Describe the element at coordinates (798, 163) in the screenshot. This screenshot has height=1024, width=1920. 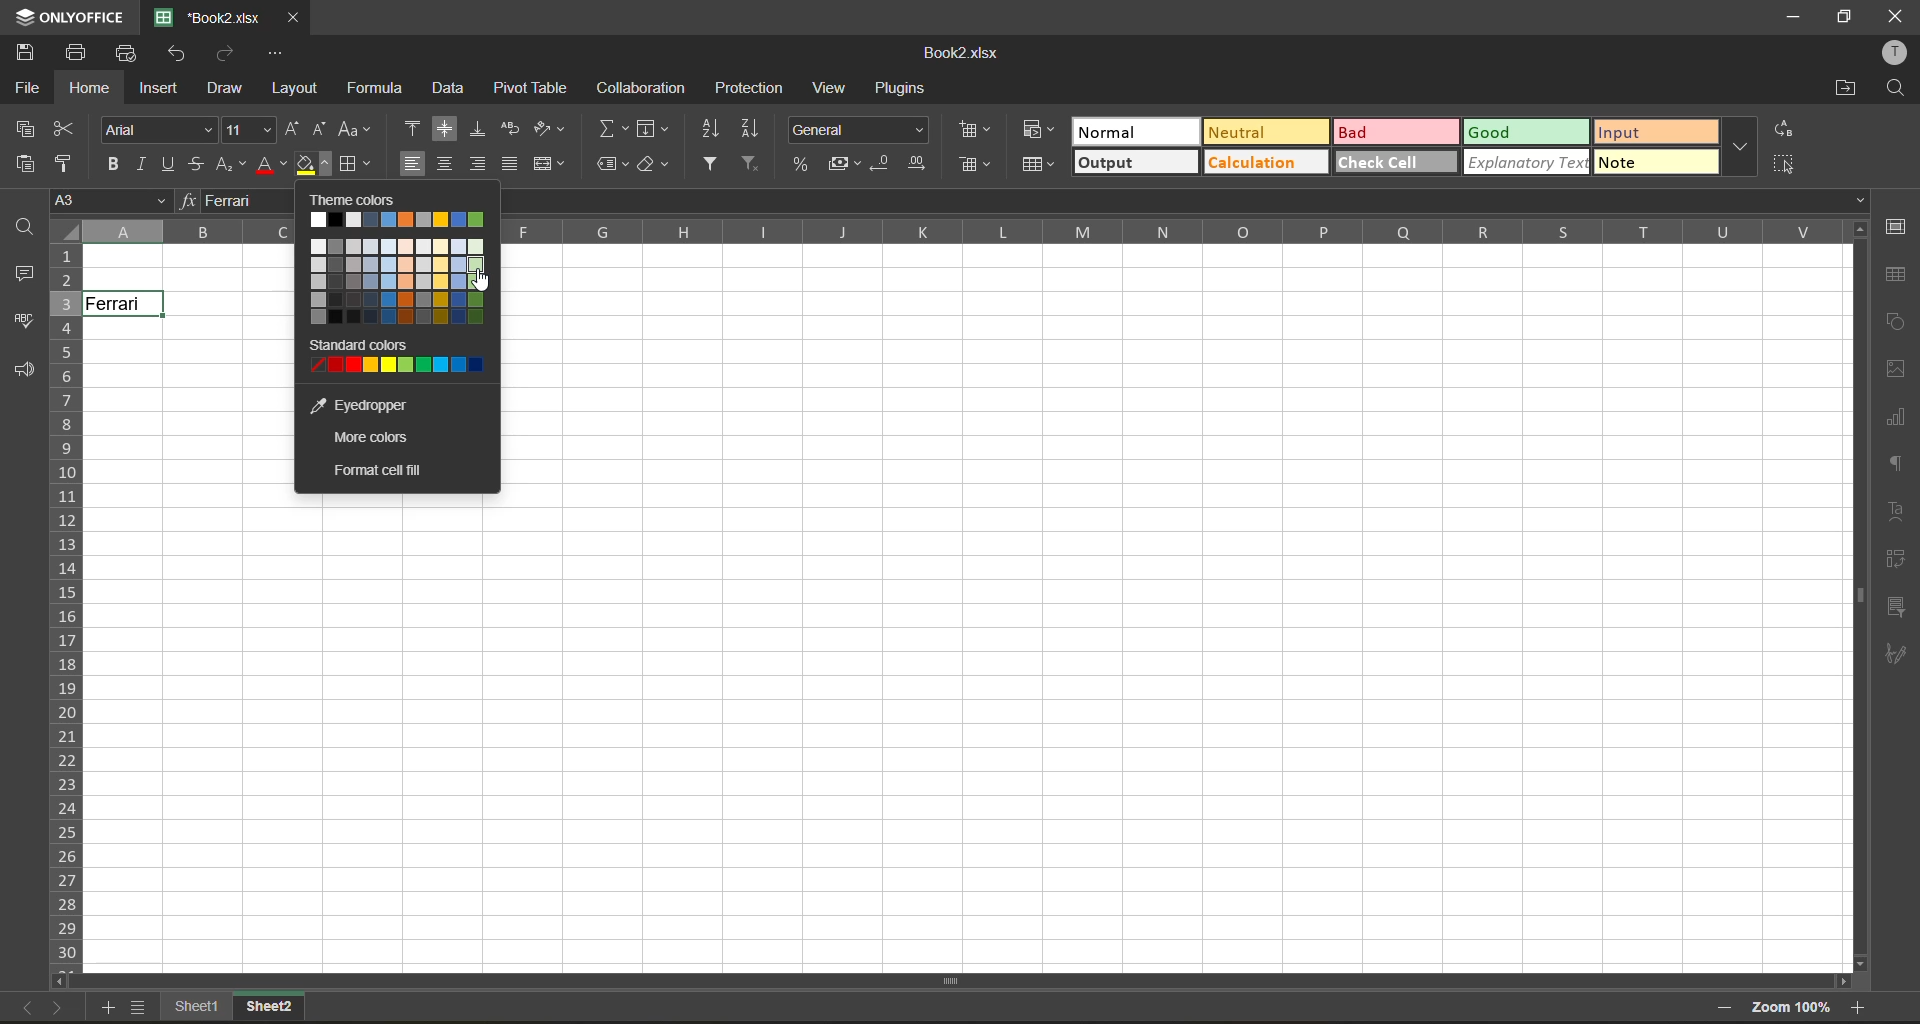
I see `percent` at that location.